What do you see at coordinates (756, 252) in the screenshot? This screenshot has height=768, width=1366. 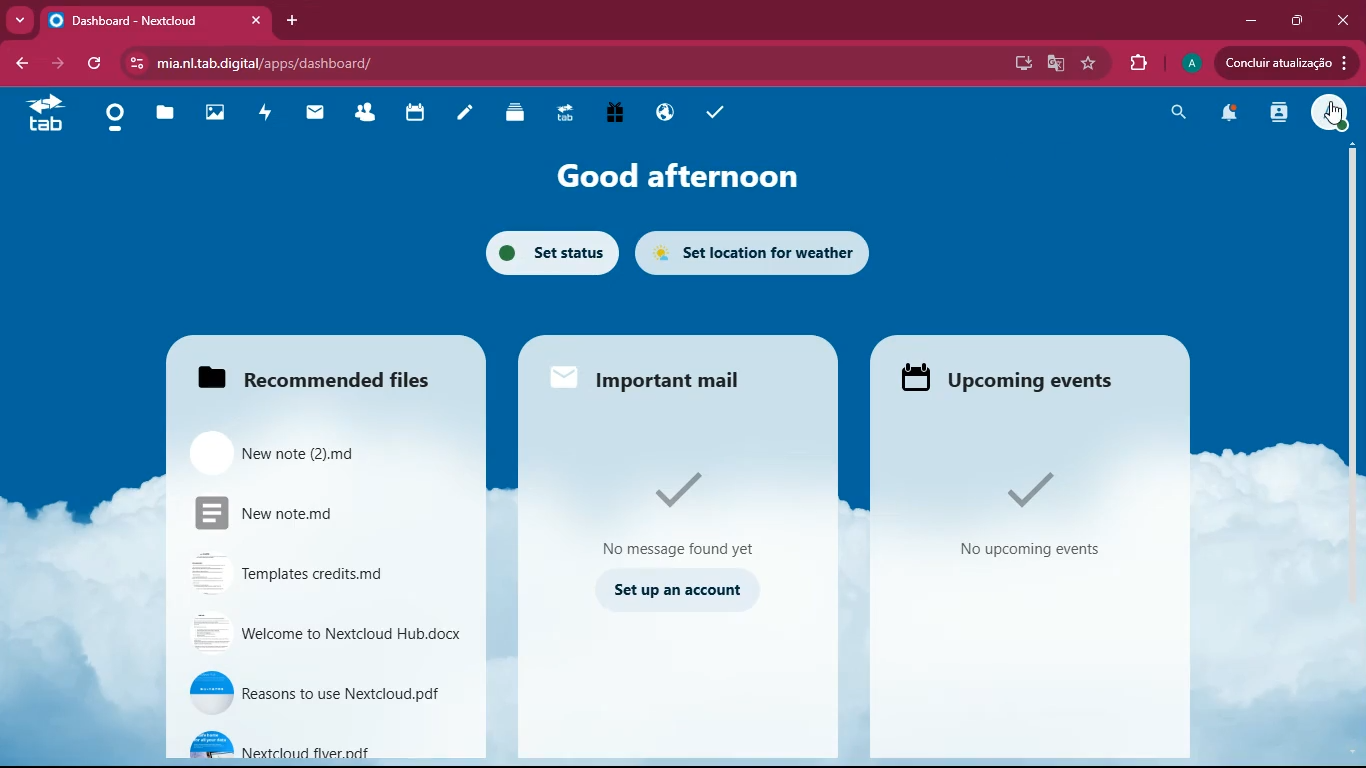 I see `set location` at bounding box center [756, 252].